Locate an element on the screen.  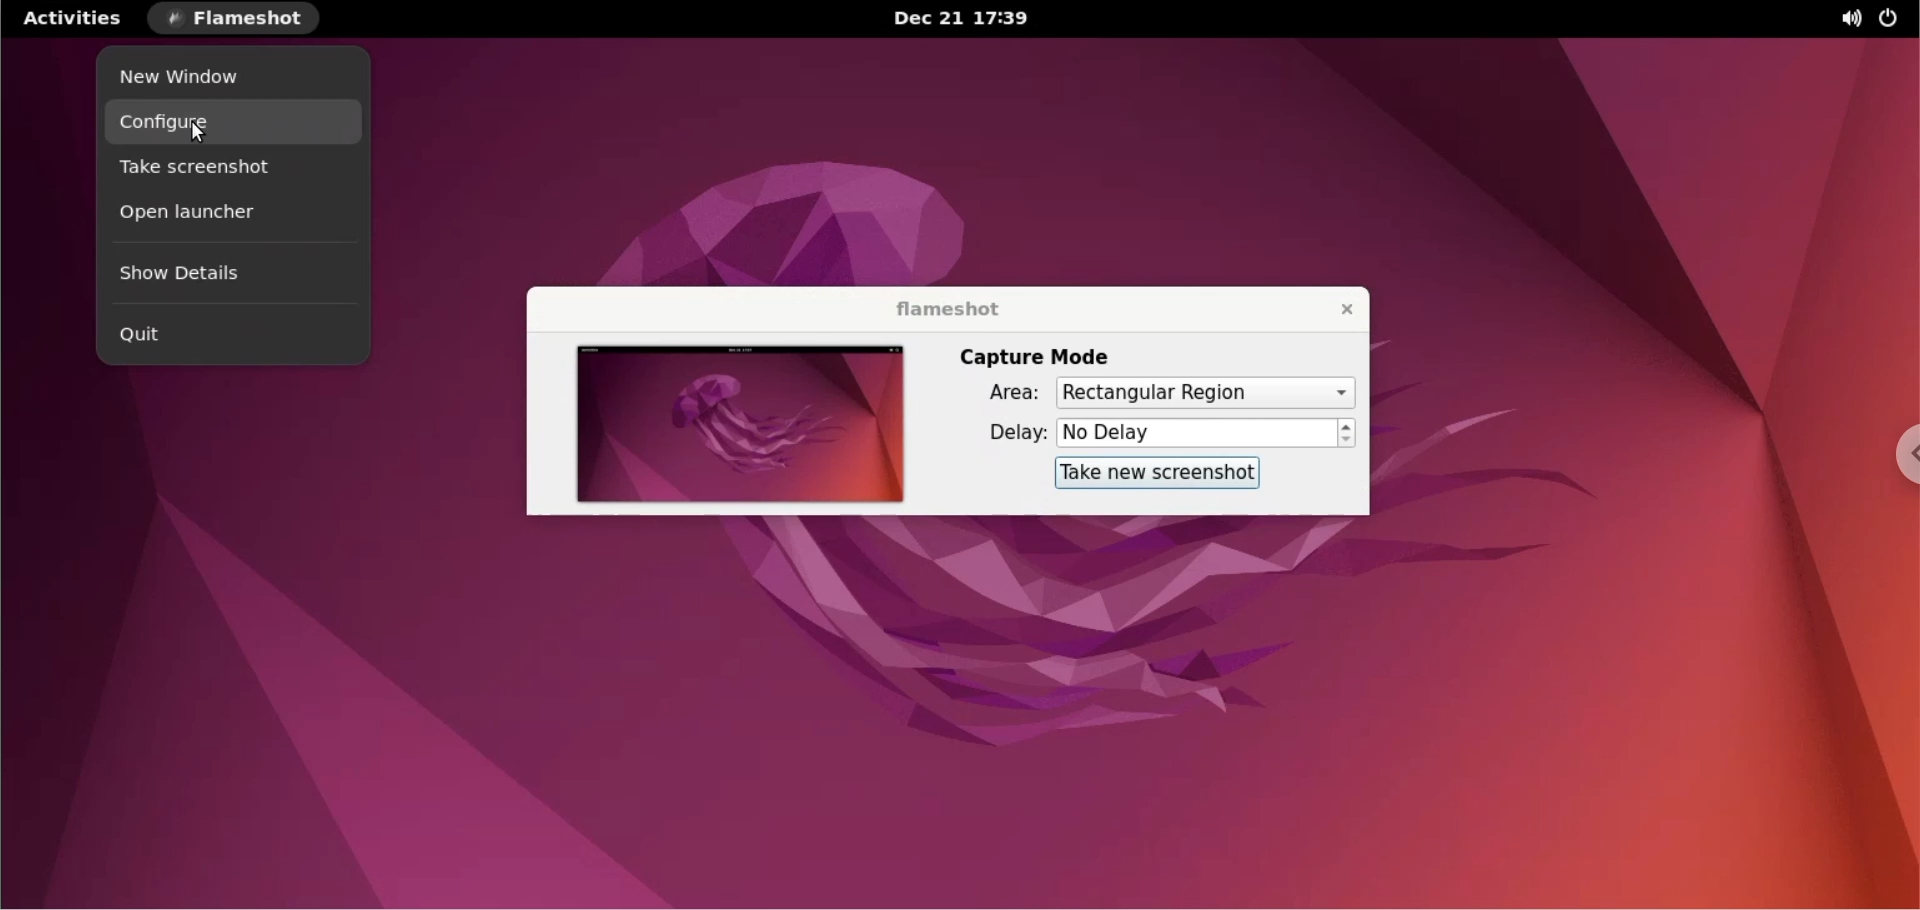
flameshot menu is located at coordinates (239, 20).